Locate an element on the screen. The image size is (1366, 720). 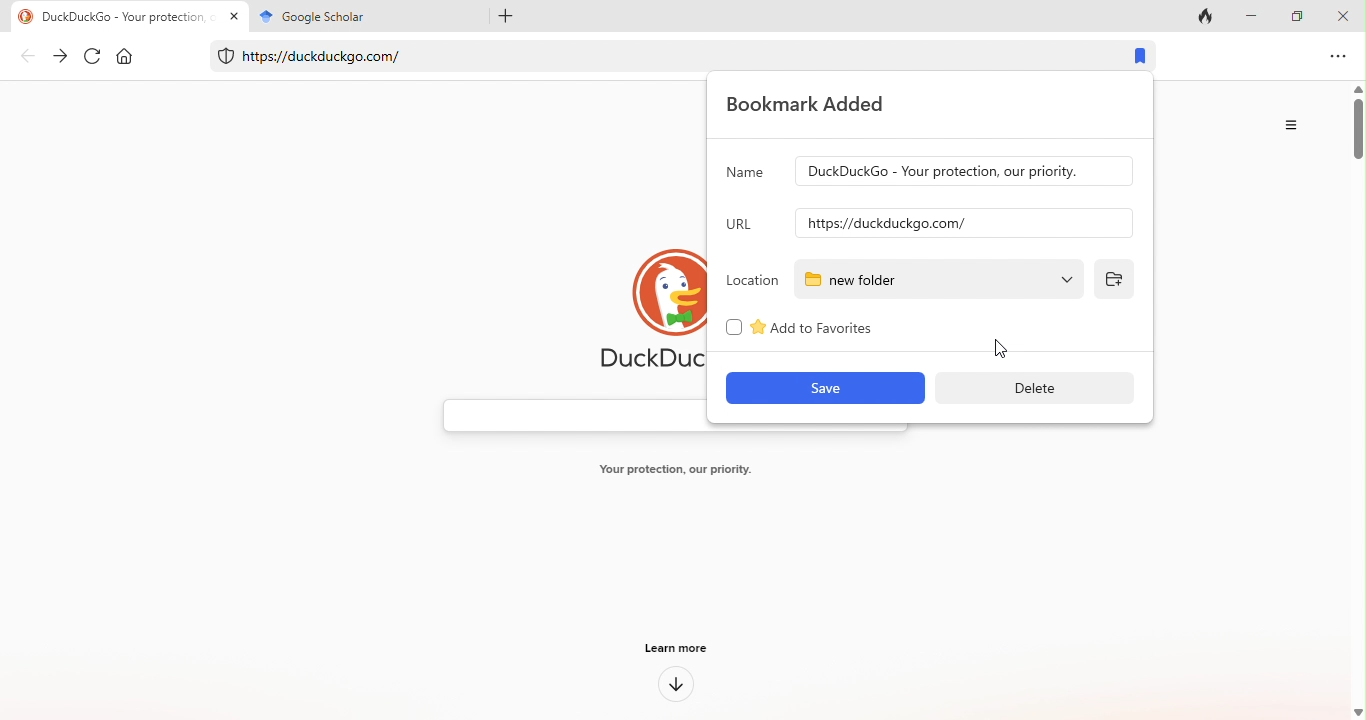
close is located at coordinates (1346, 15).